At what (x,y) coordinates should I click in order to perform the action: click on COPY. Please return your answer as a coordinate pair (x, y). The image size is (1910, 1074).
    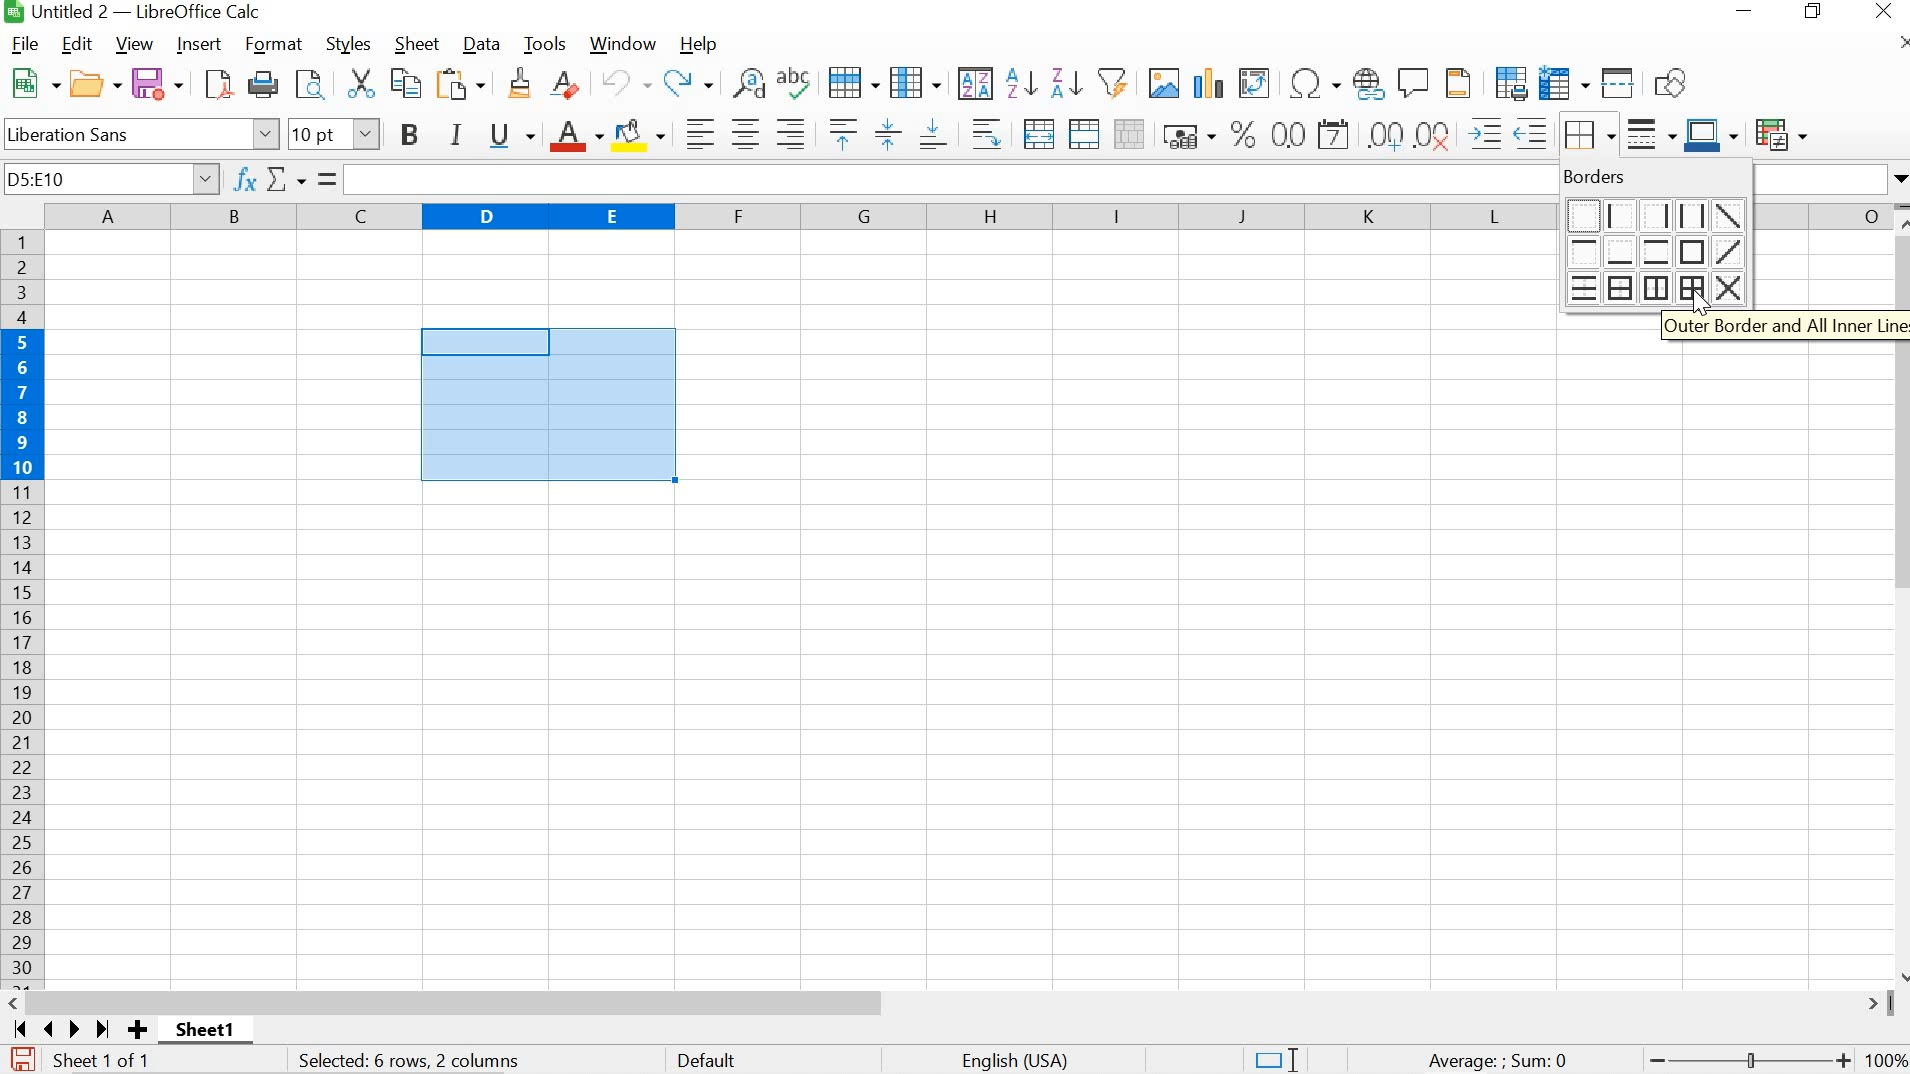
    Looking at the image, I should click on (408, 81).